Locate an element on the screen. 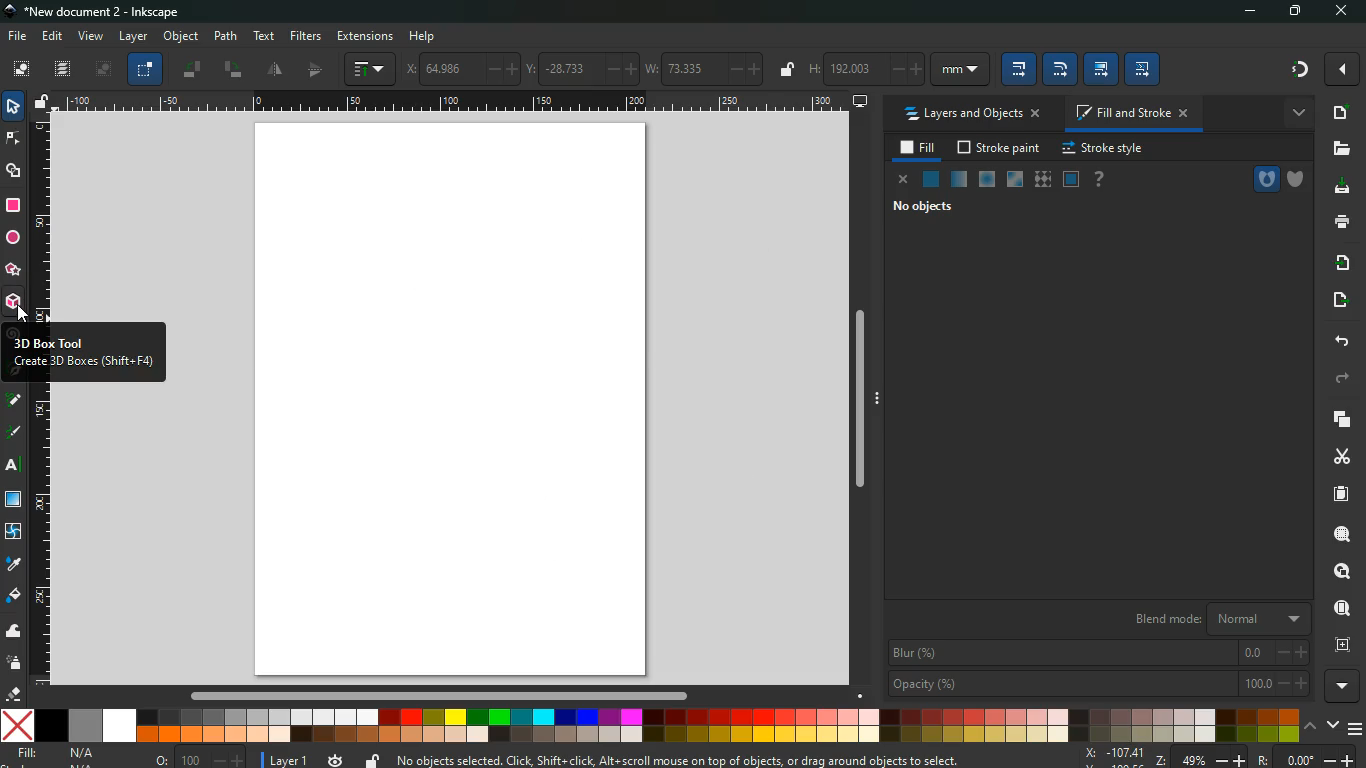 The width and height of the screenshot is (1366, 768). twist is located at coordinates (13, 533).